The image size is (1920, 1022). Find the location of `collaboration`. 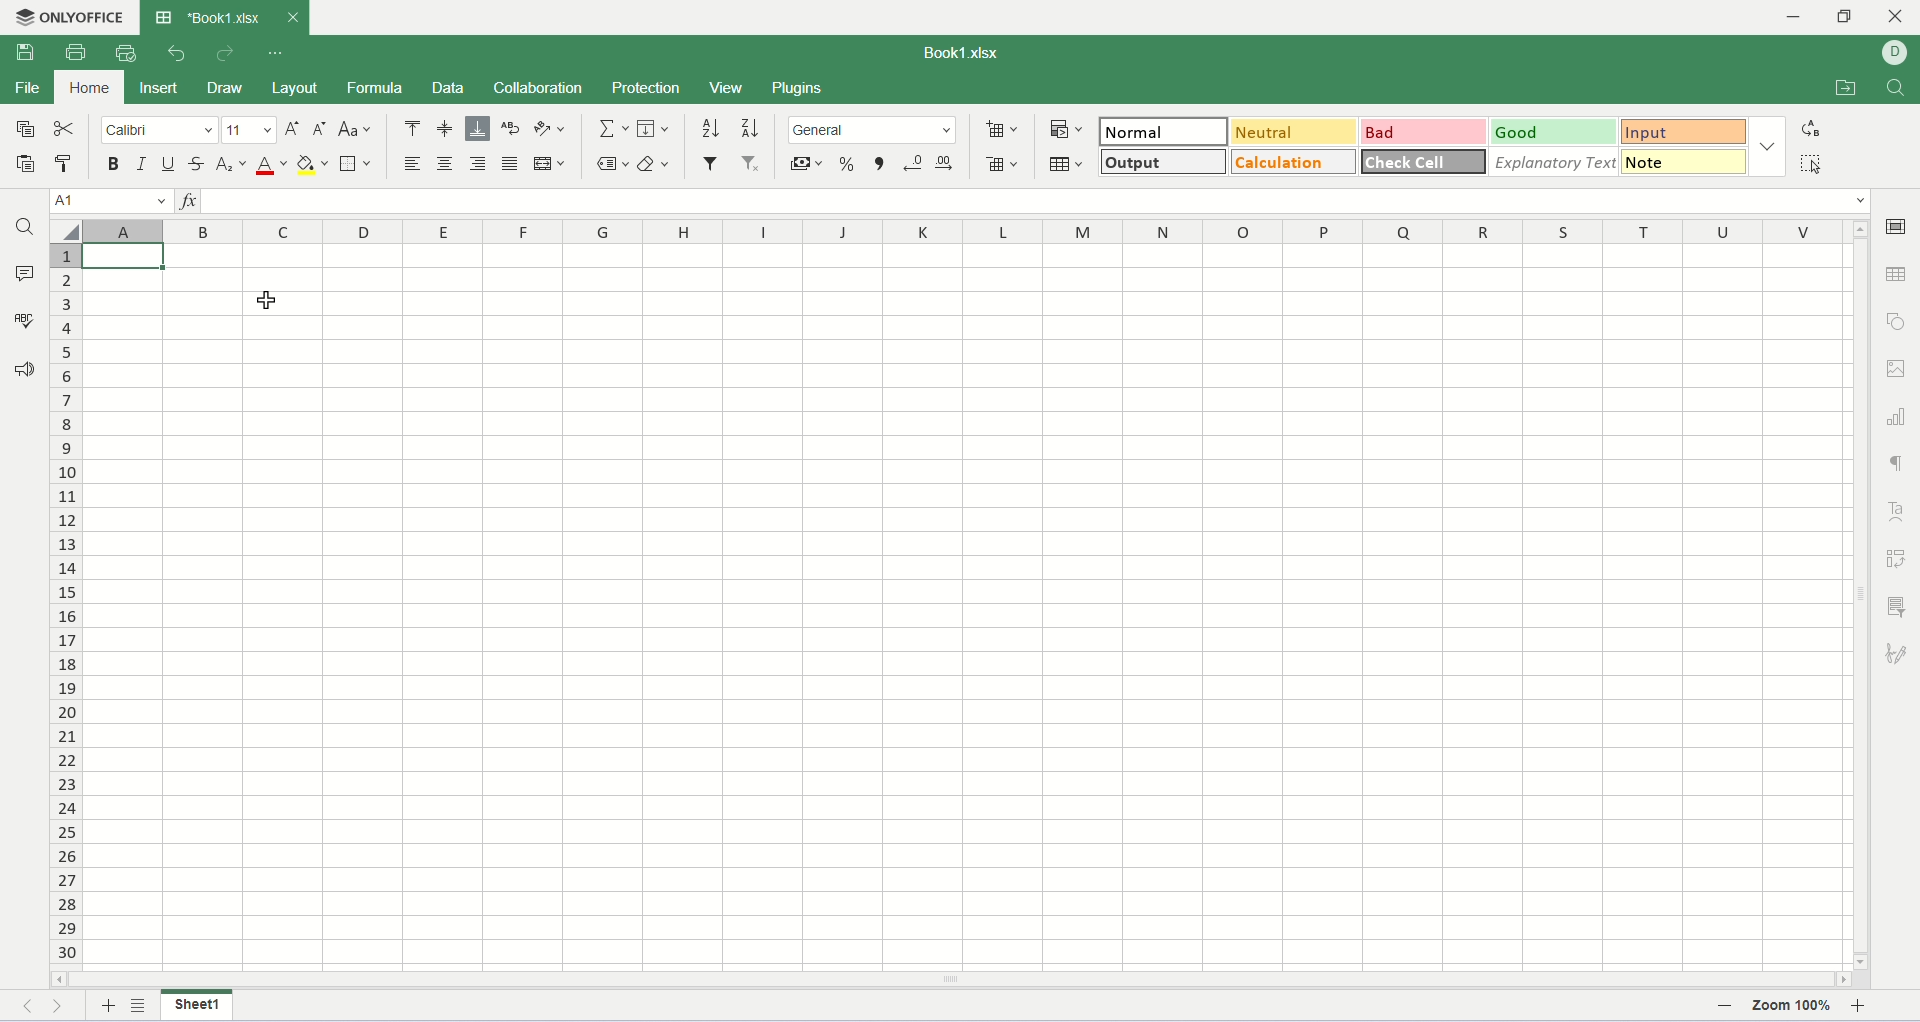

collaboration is located at coordinates (539, 87).